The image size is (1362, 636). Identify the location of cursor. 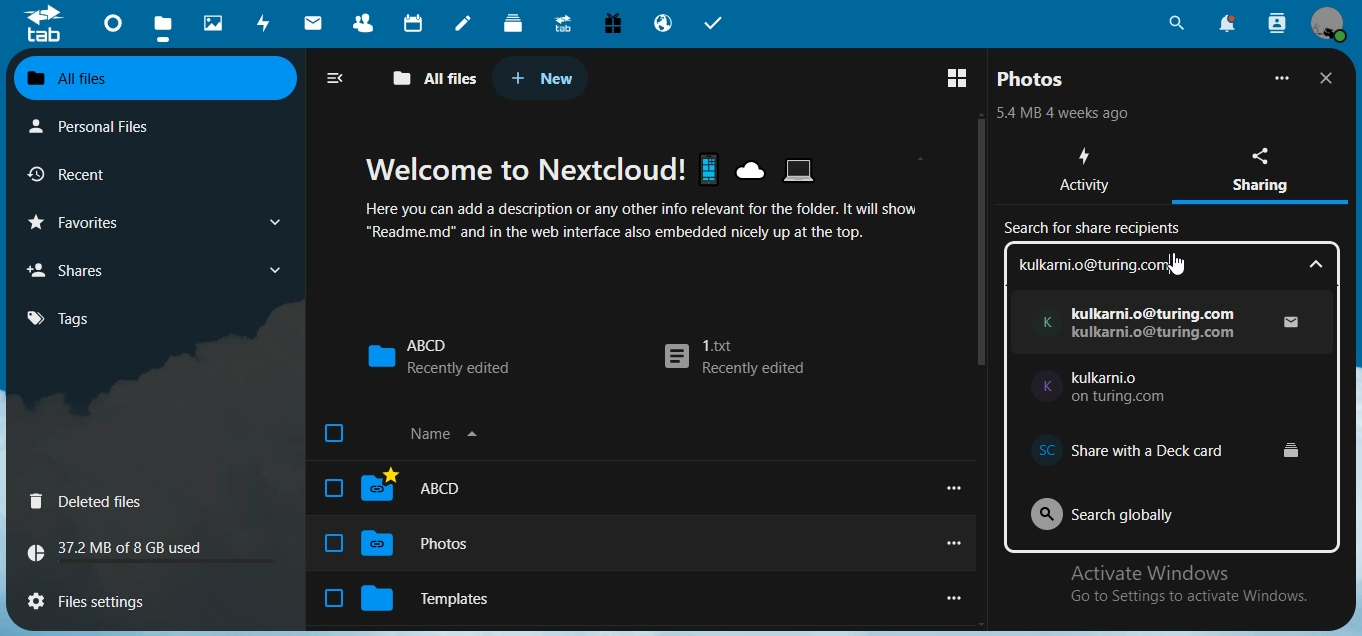
(1175, 266).